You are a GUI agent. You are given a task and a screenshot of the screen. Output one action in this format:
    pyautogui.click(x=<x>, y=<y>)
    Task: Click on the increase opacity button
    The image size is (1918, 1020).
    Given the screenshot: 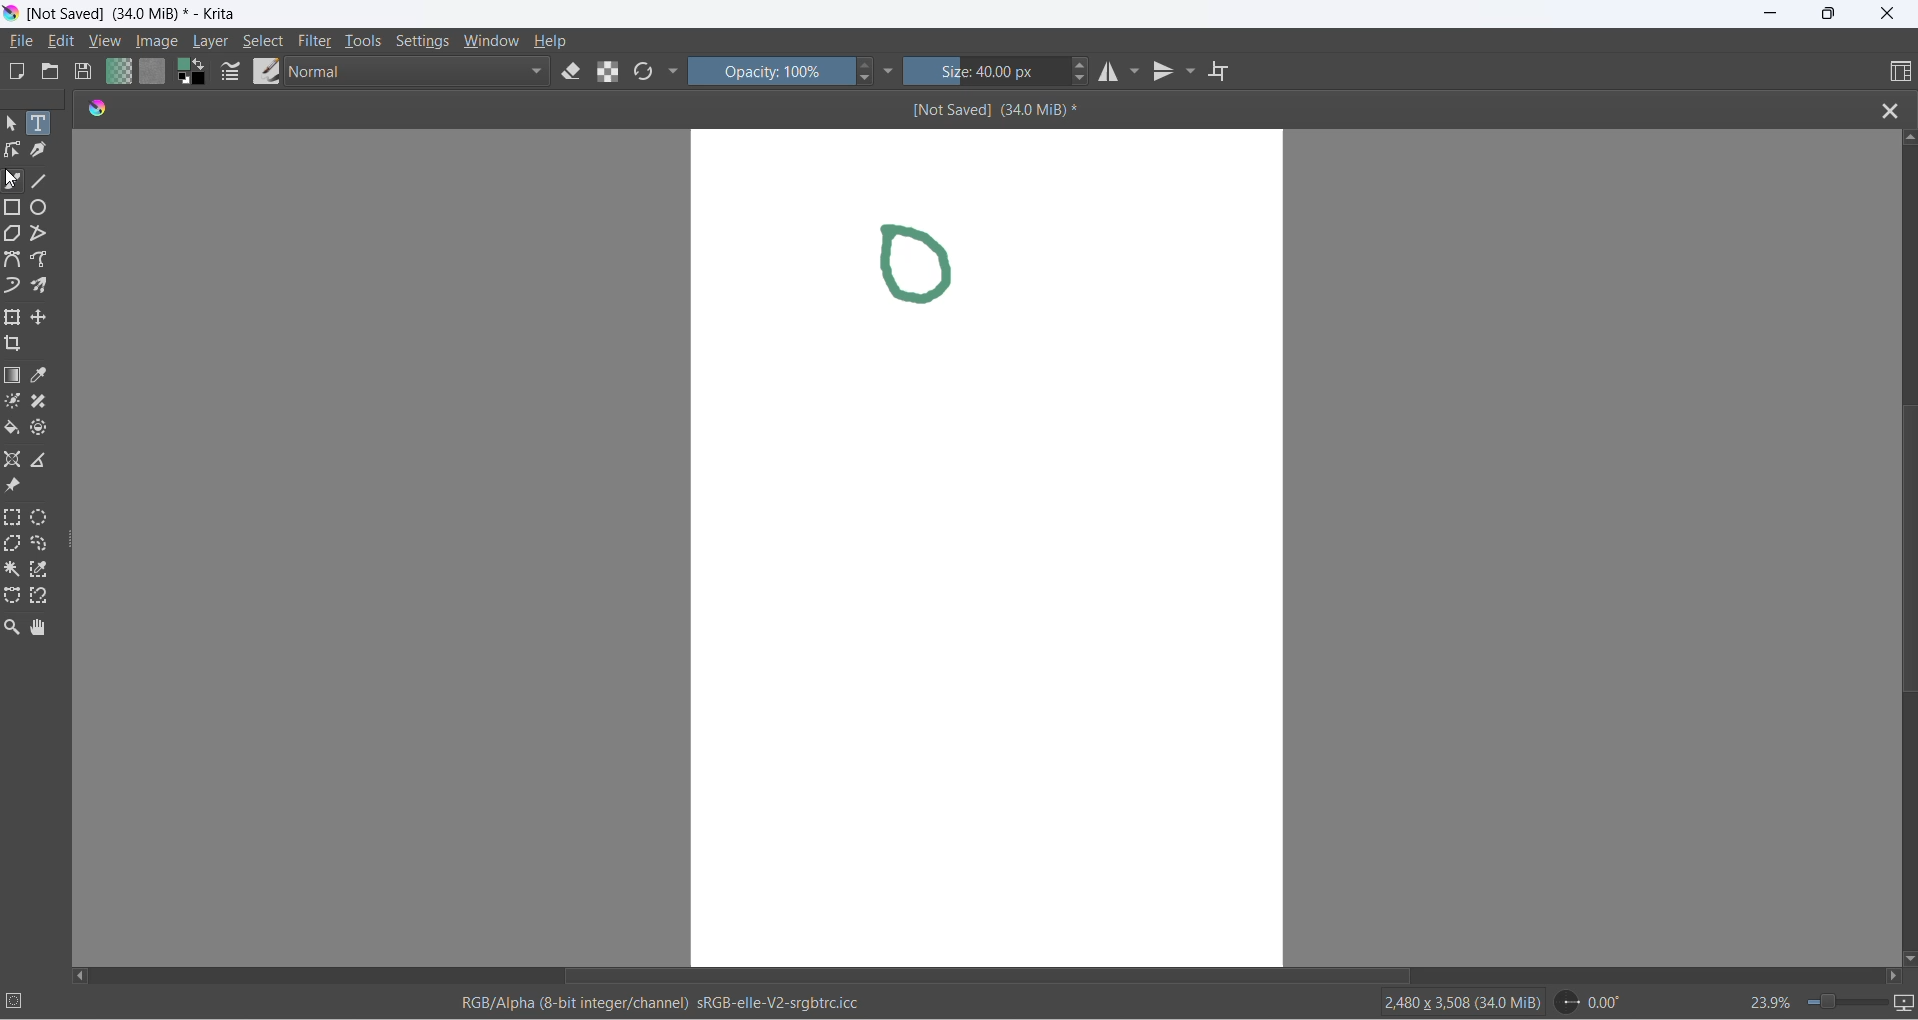 What is the action you would take?
    pyautogui.click(x=866, y=63)
    